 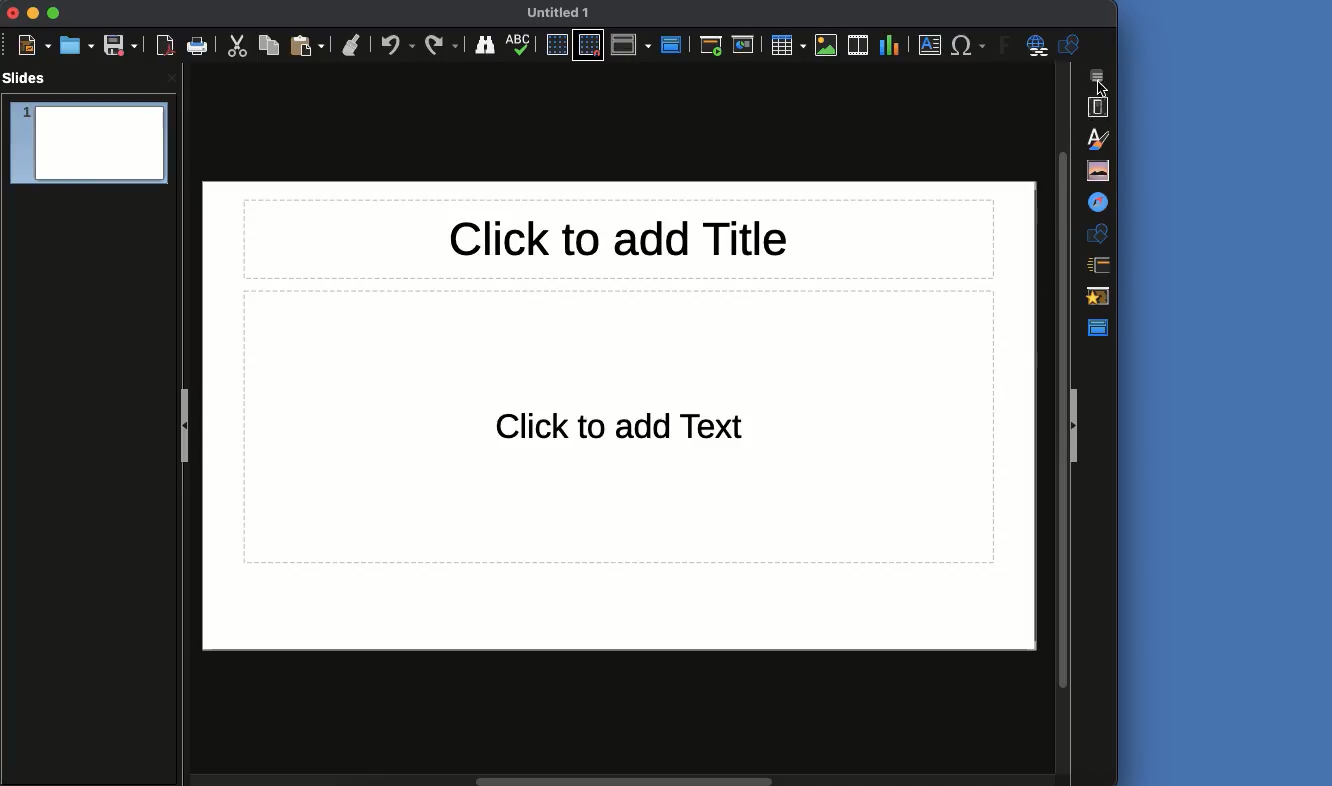 What do you see at coordinates (166, 46) in the screenshot?
I see `Export as PDF` at bounding box center [166, 46].